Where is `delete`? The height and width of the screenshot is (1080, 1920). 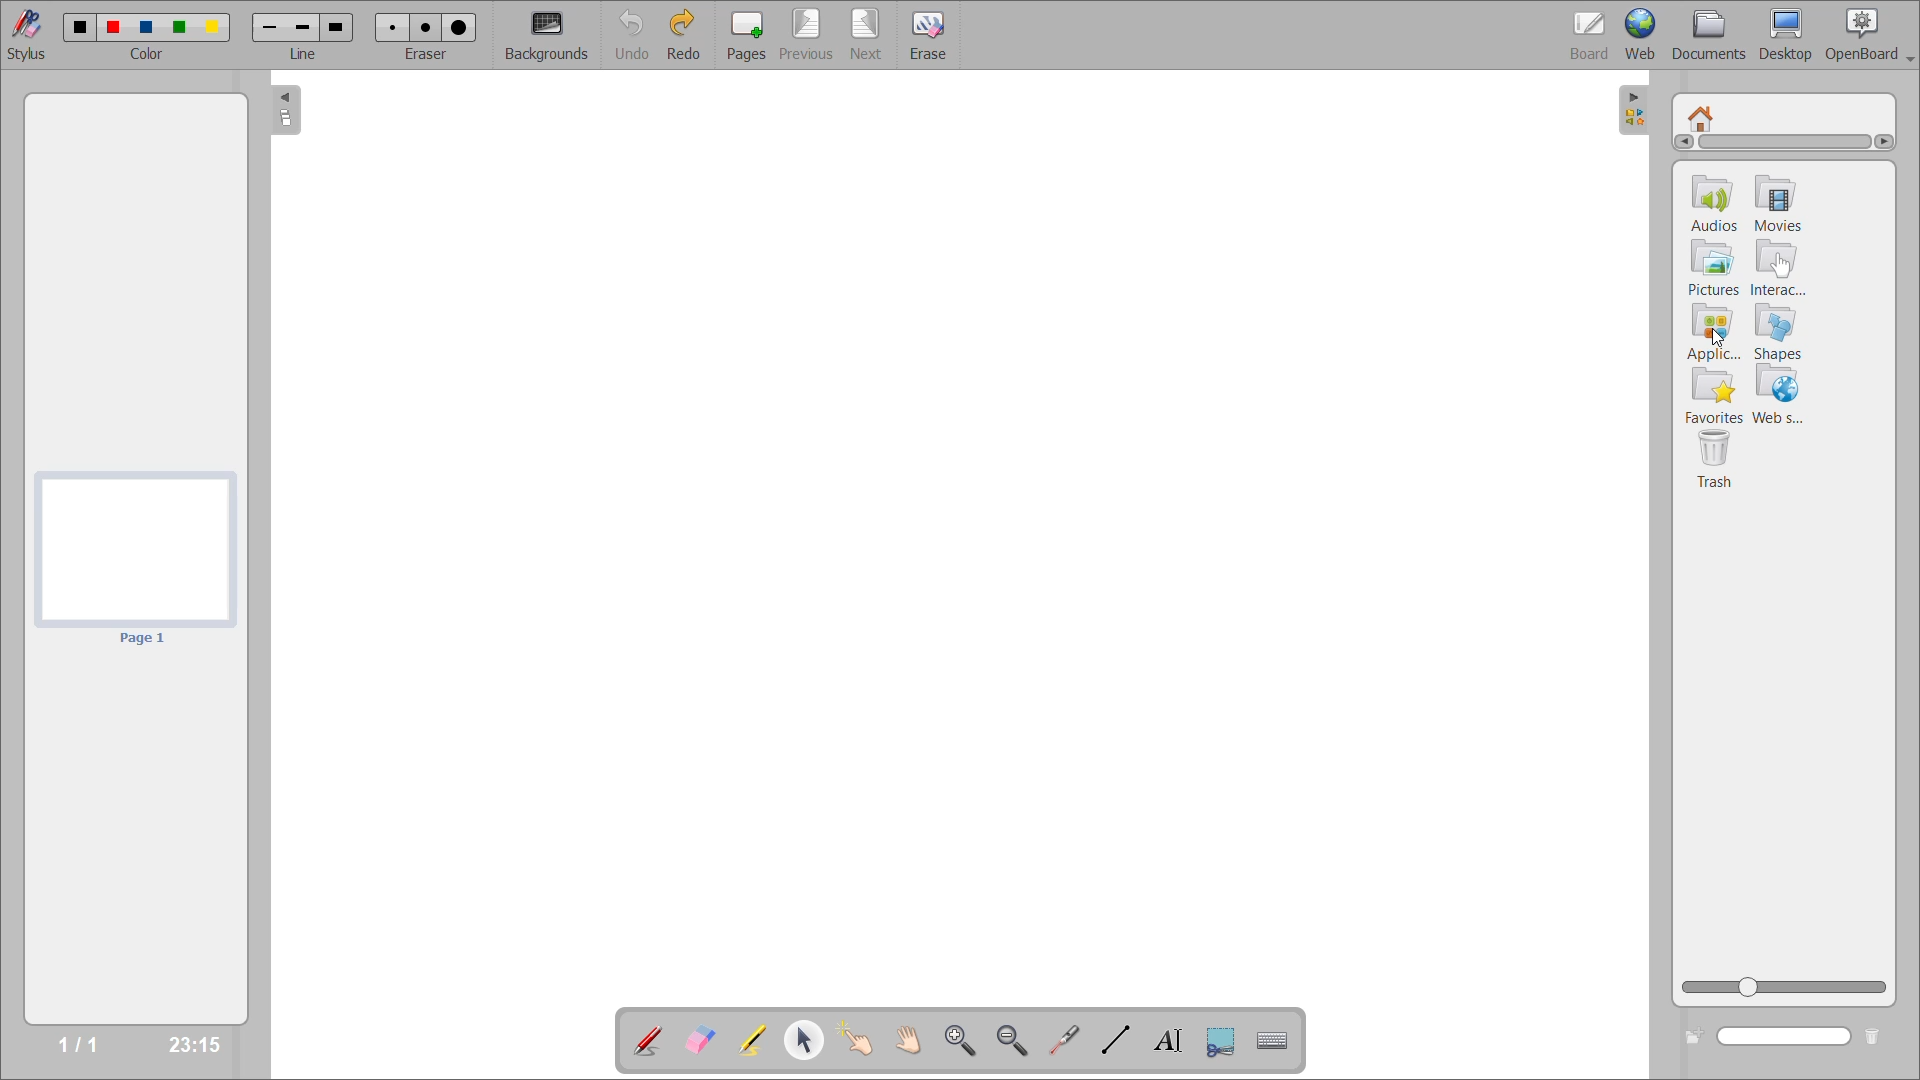 delete is located at coordinates (1872, 1037).